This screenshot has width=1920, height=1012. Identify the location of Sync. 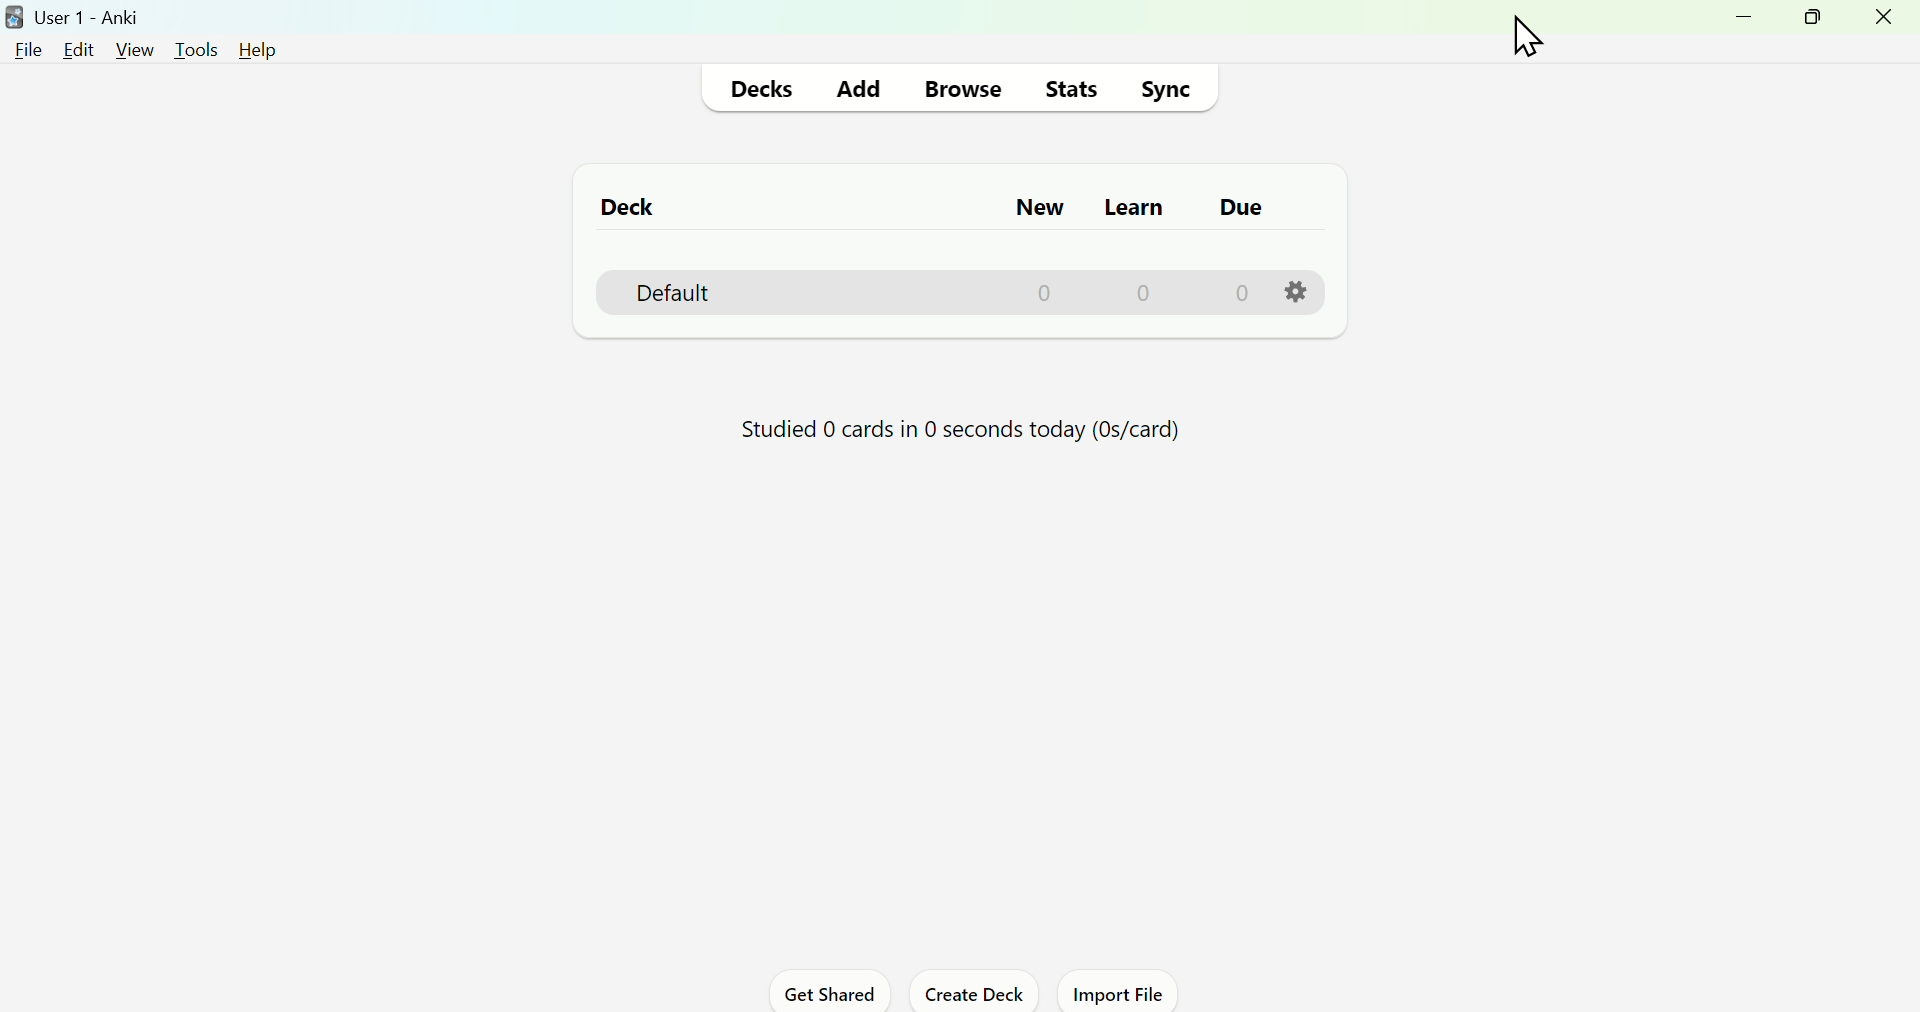
(1168, 89).